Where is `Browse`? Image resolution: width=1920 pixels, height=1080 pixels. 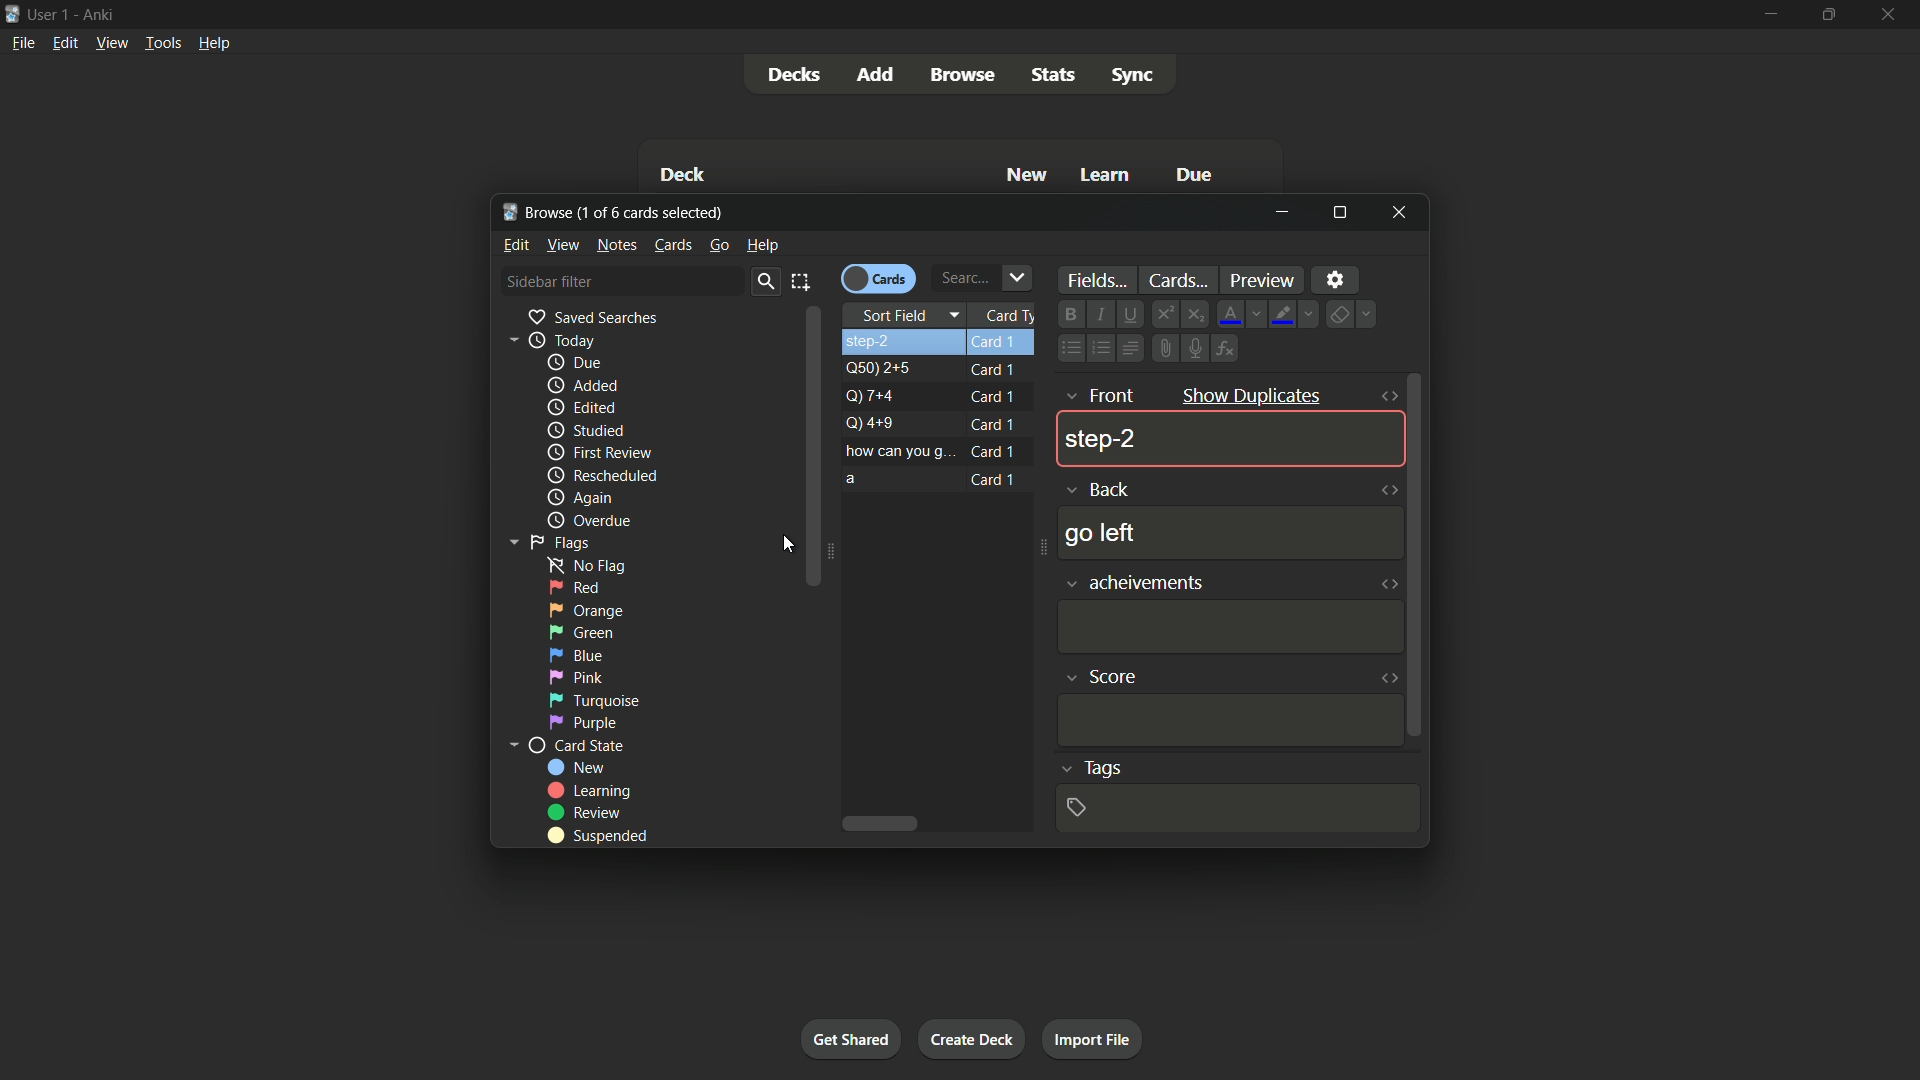
Browse is located at coordinates (538, 211).